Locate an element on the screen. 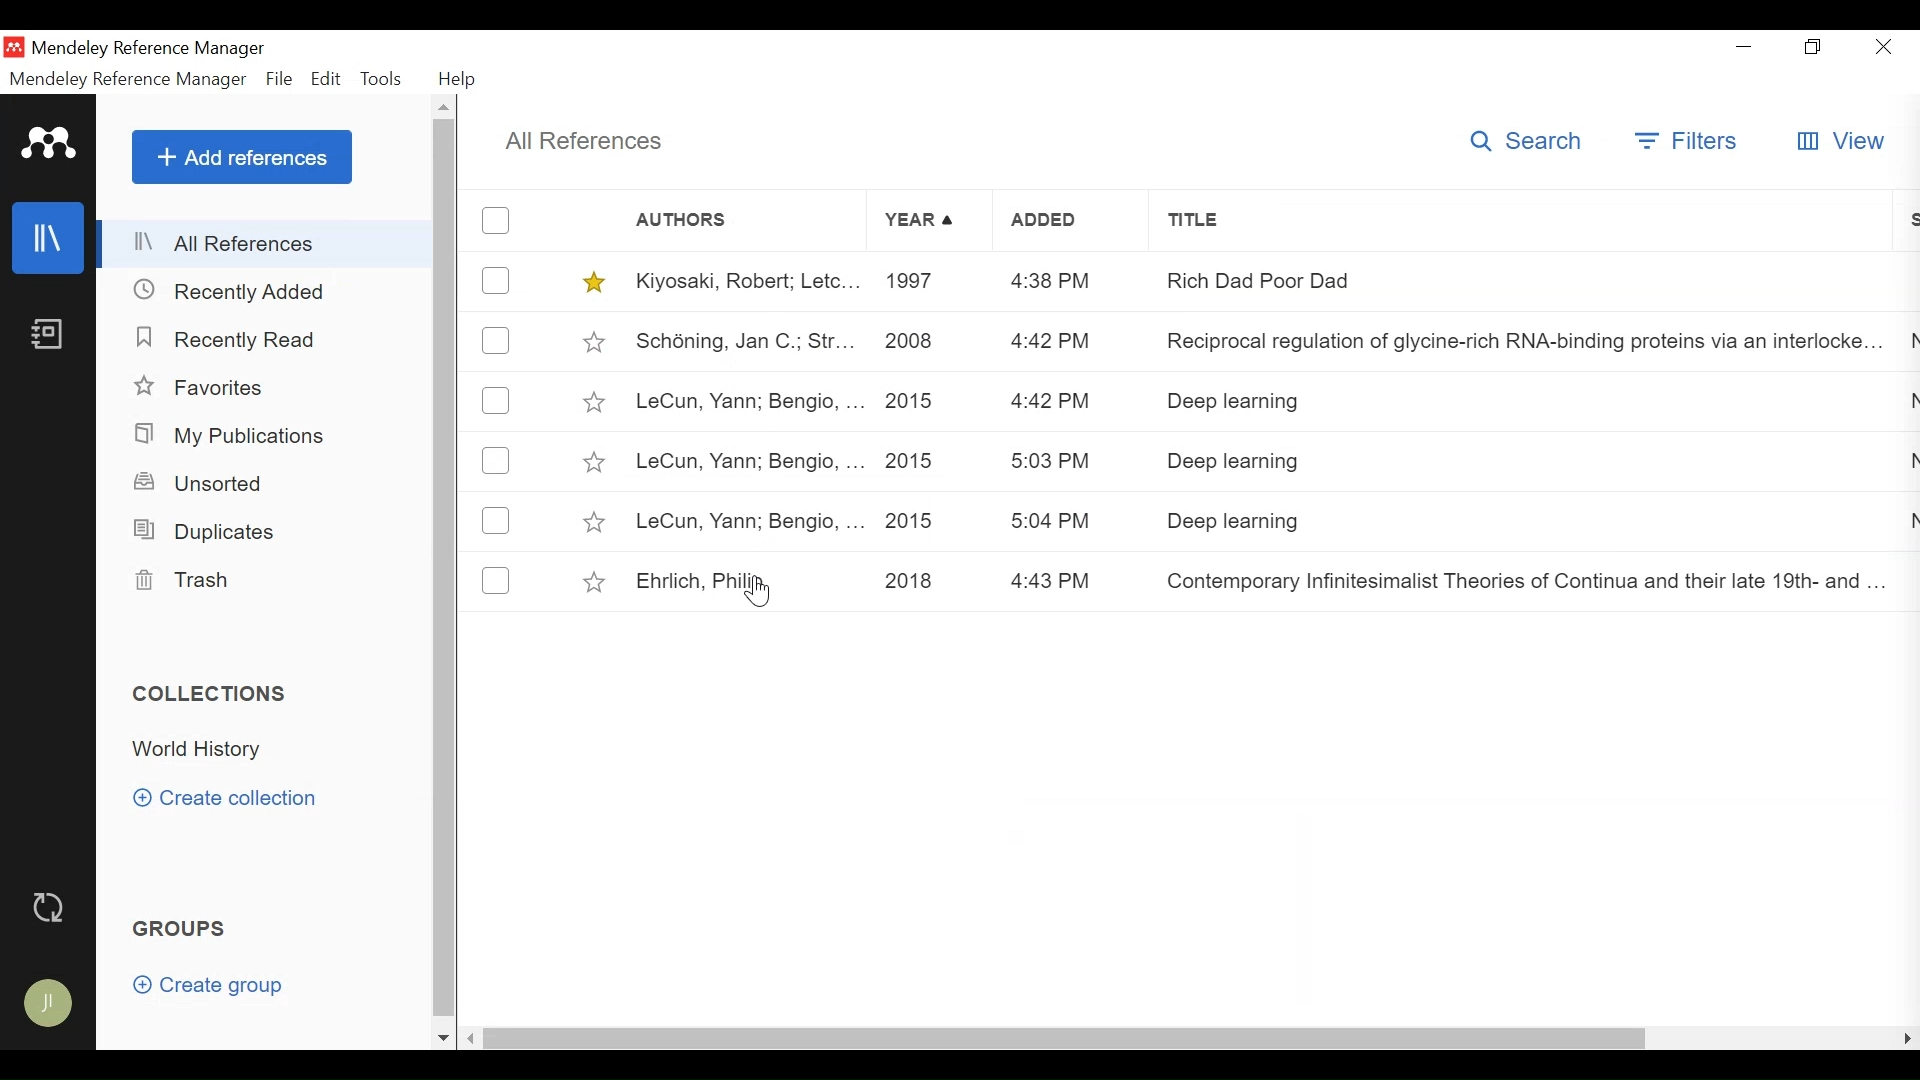 This screenshot has height=1080, width=1920. Mendeley Reference Manager is located at coordinates (130, 79).